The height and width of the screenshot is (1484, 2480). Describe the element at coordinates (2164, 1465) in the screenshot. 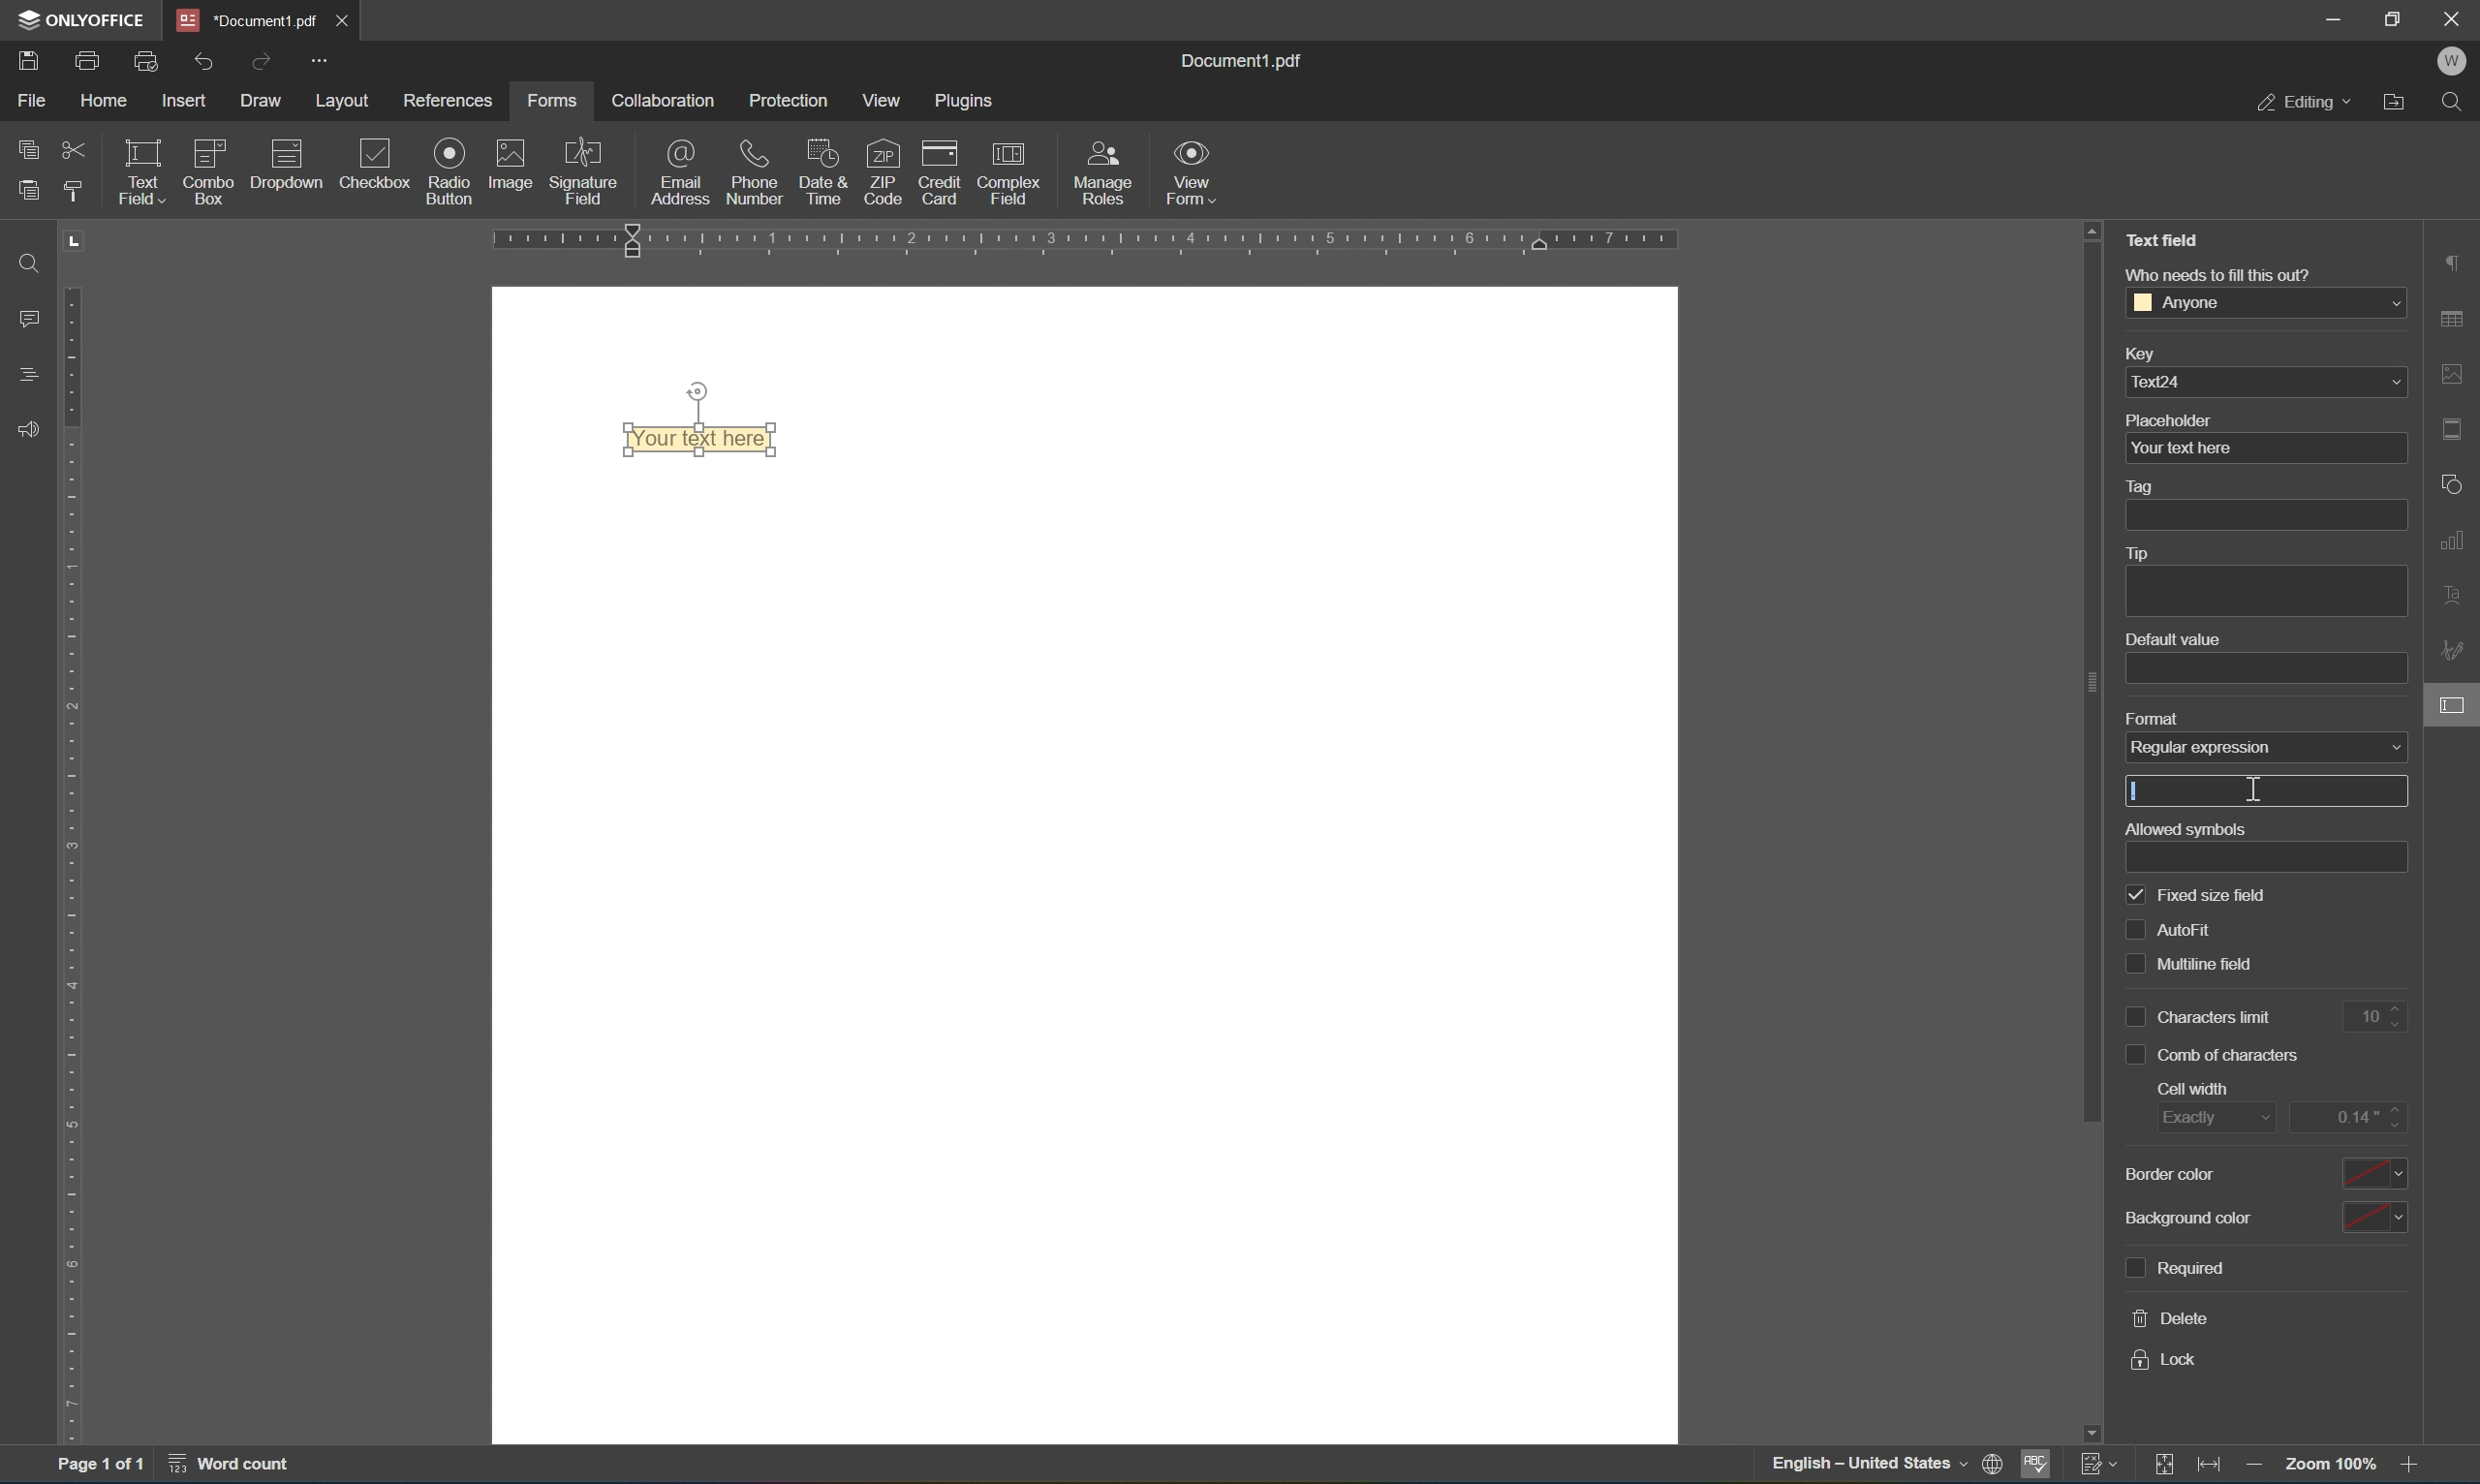

I see `fit to page` at that location.